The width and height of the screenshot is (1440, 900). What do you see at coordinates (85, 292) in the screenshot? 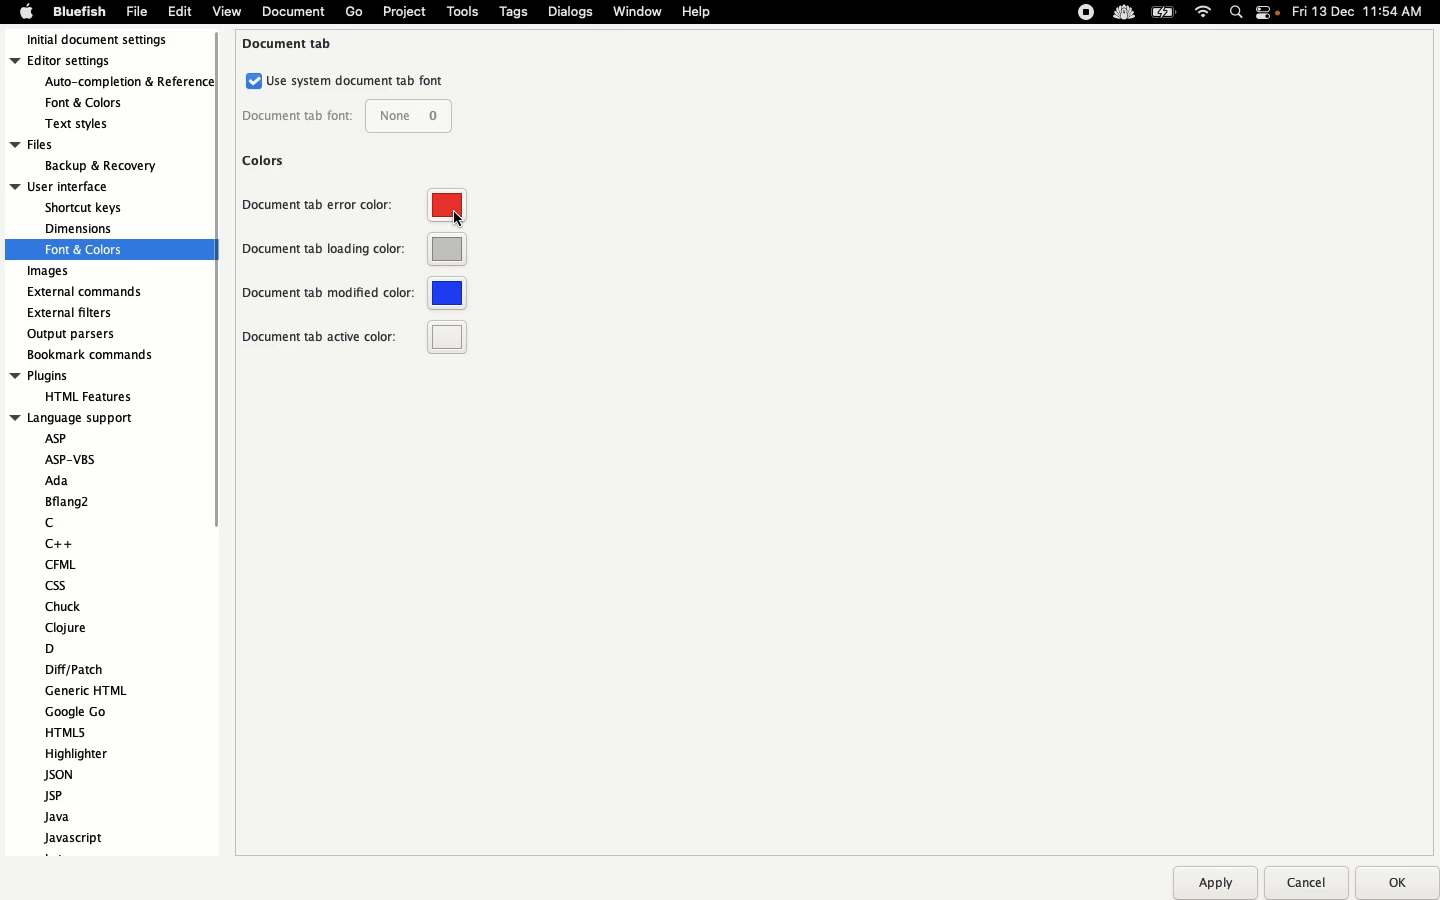
I see `External commands` at bounding box center [85, 292].